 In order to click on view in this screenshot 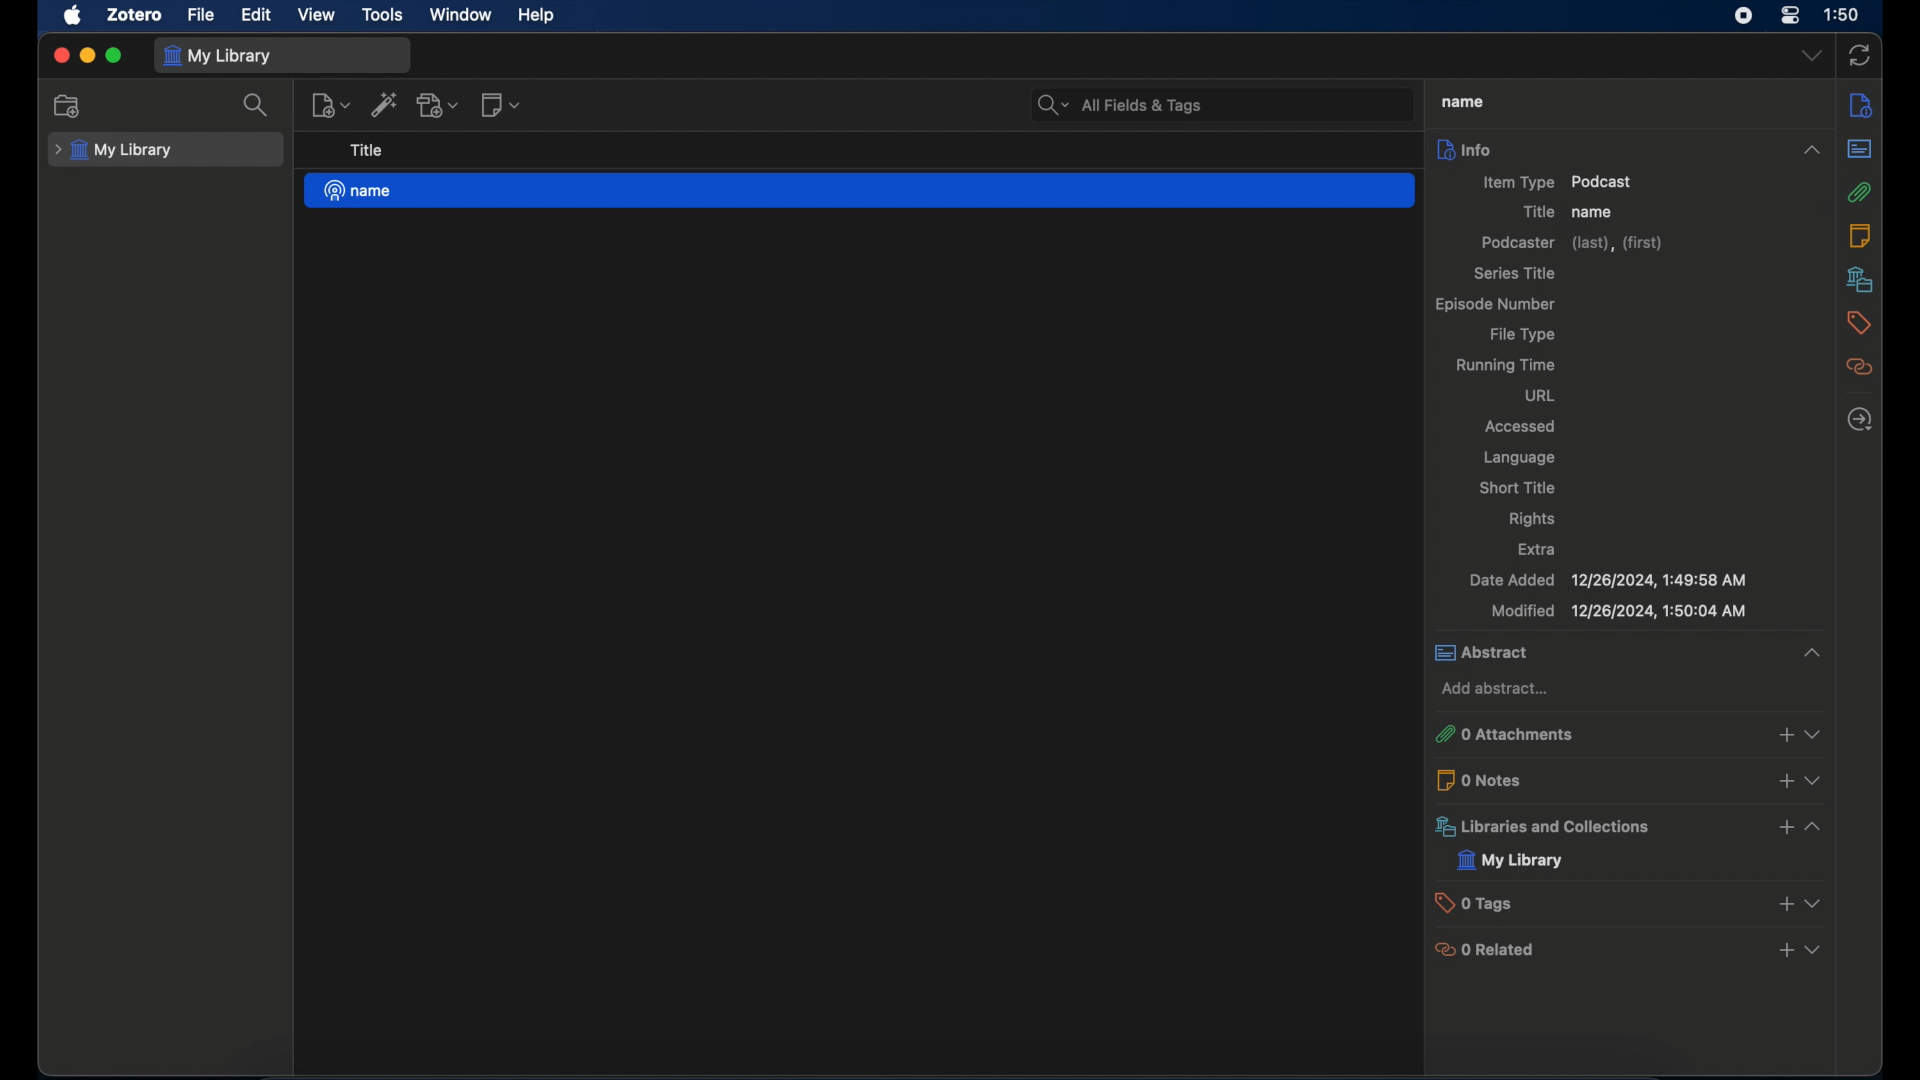, I will do `click(318, 15)`.